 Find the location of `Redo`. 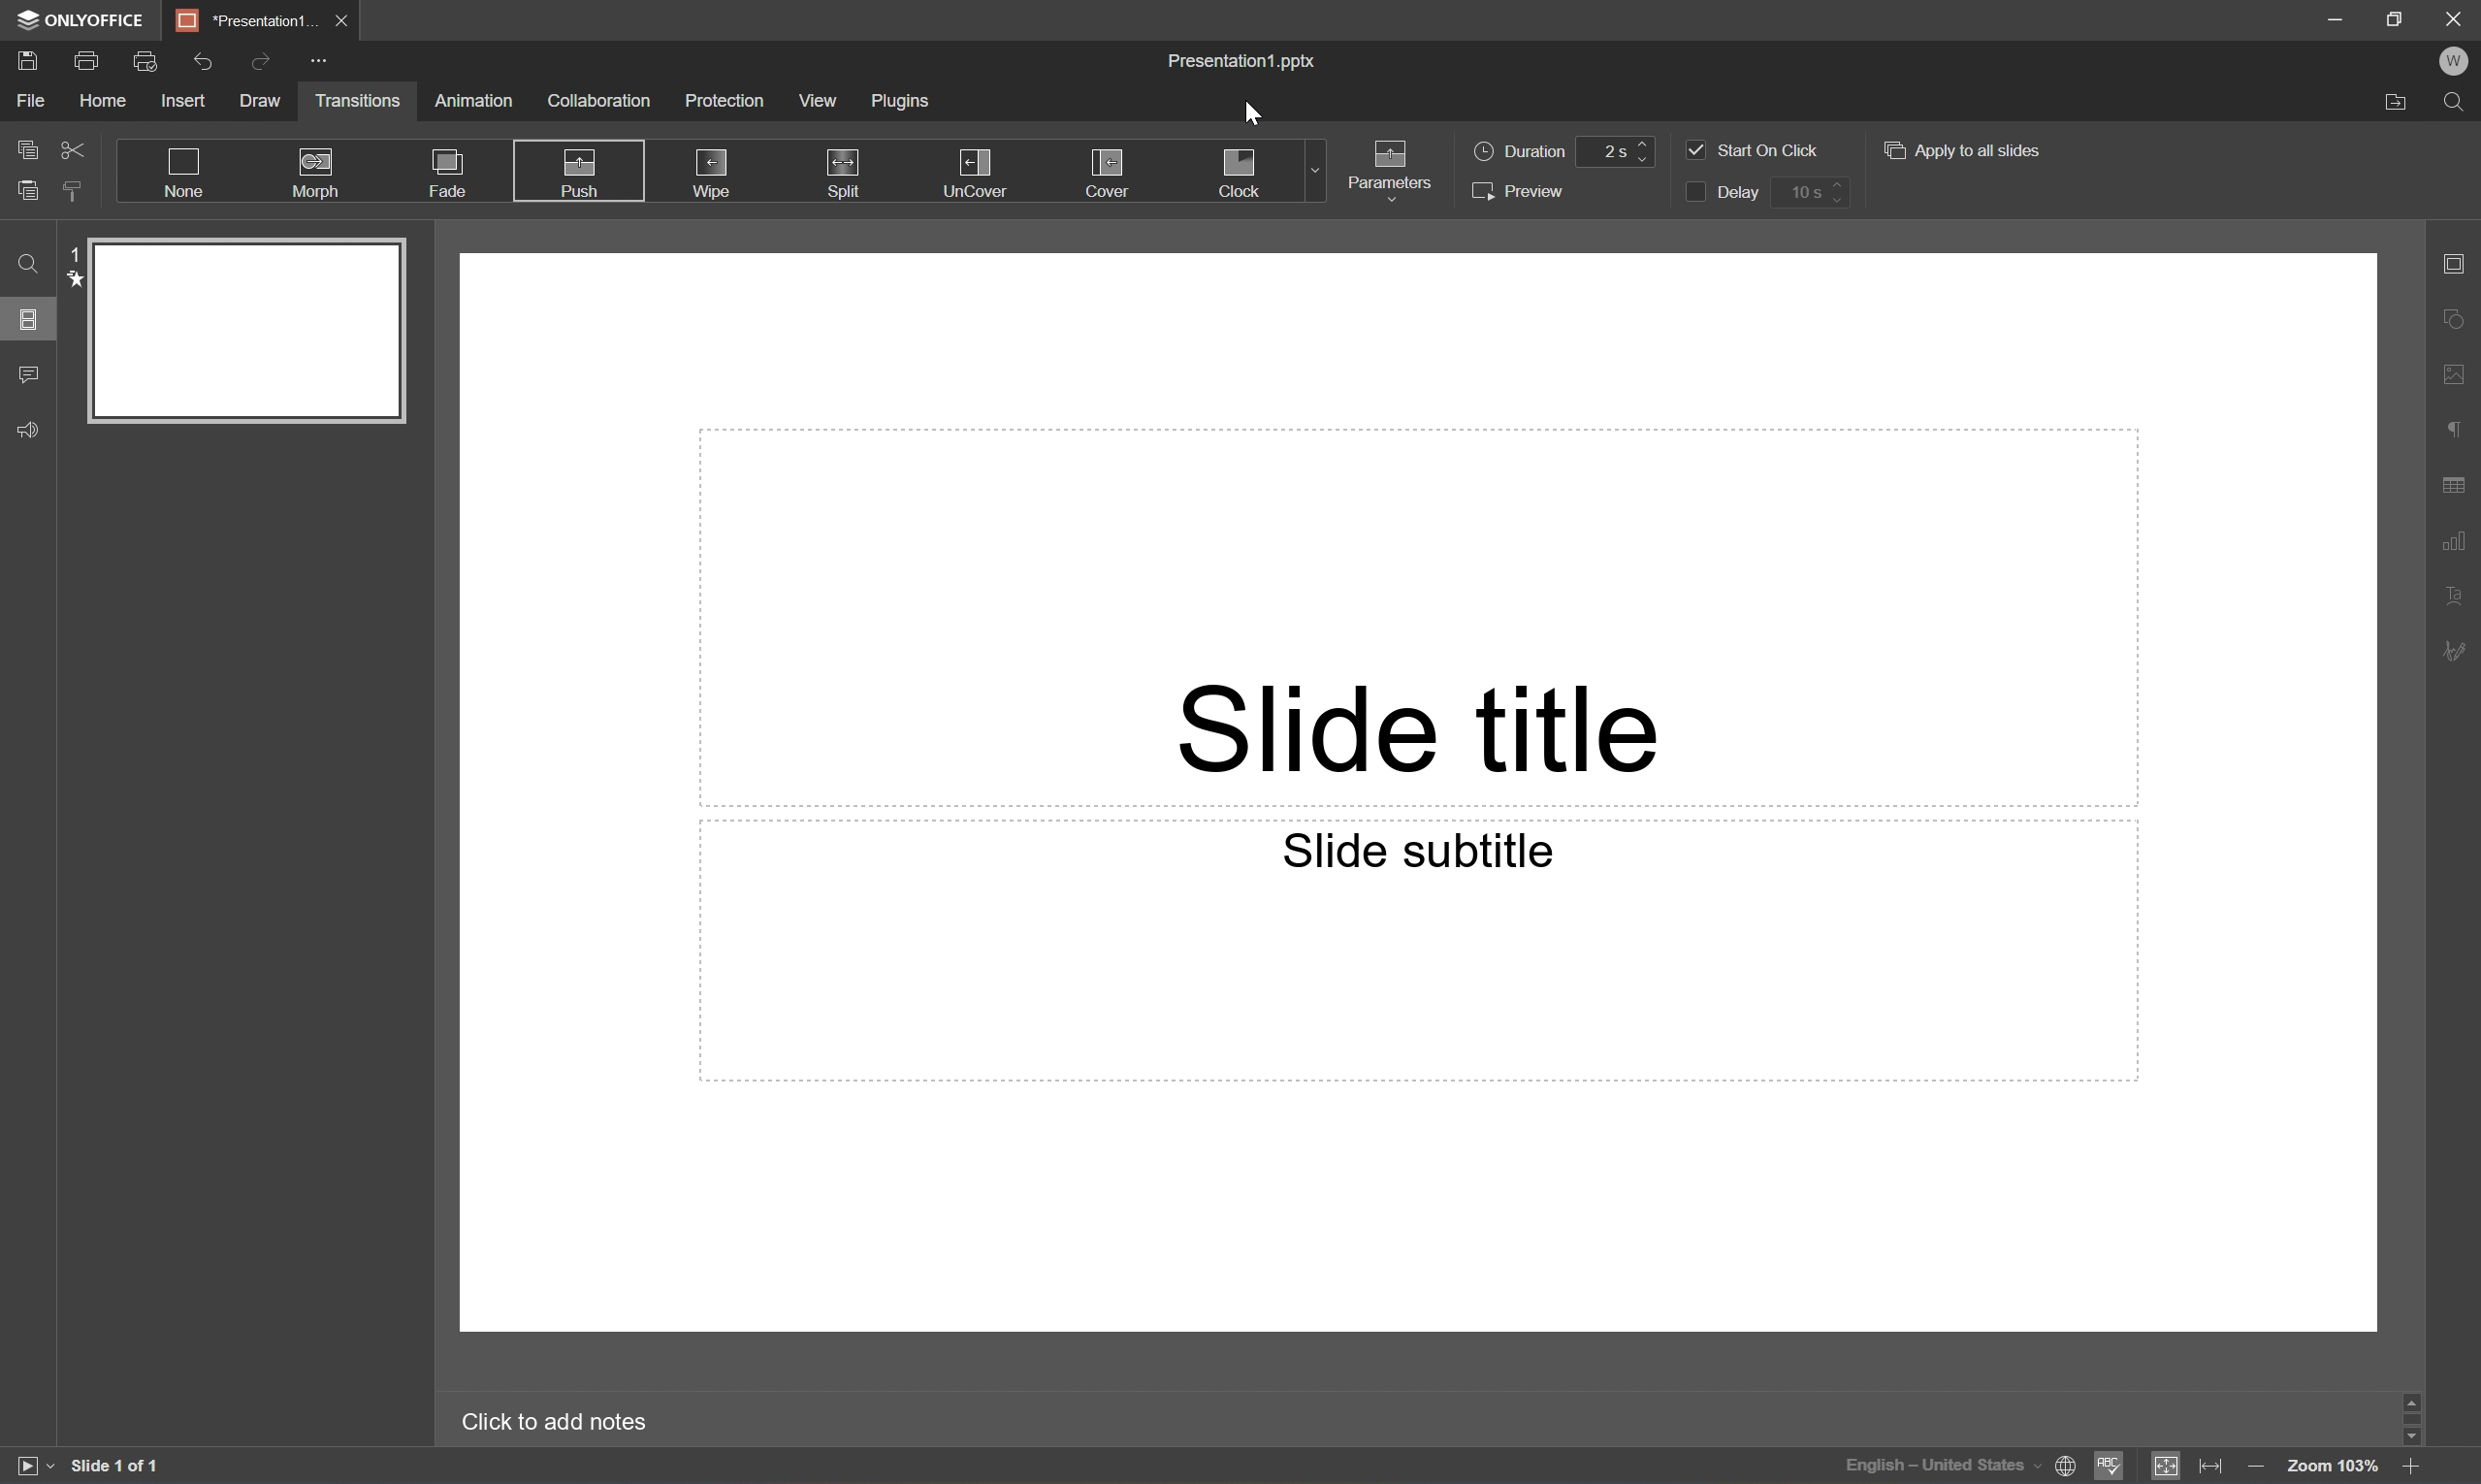

Redo is located at coordinates (259, 61).